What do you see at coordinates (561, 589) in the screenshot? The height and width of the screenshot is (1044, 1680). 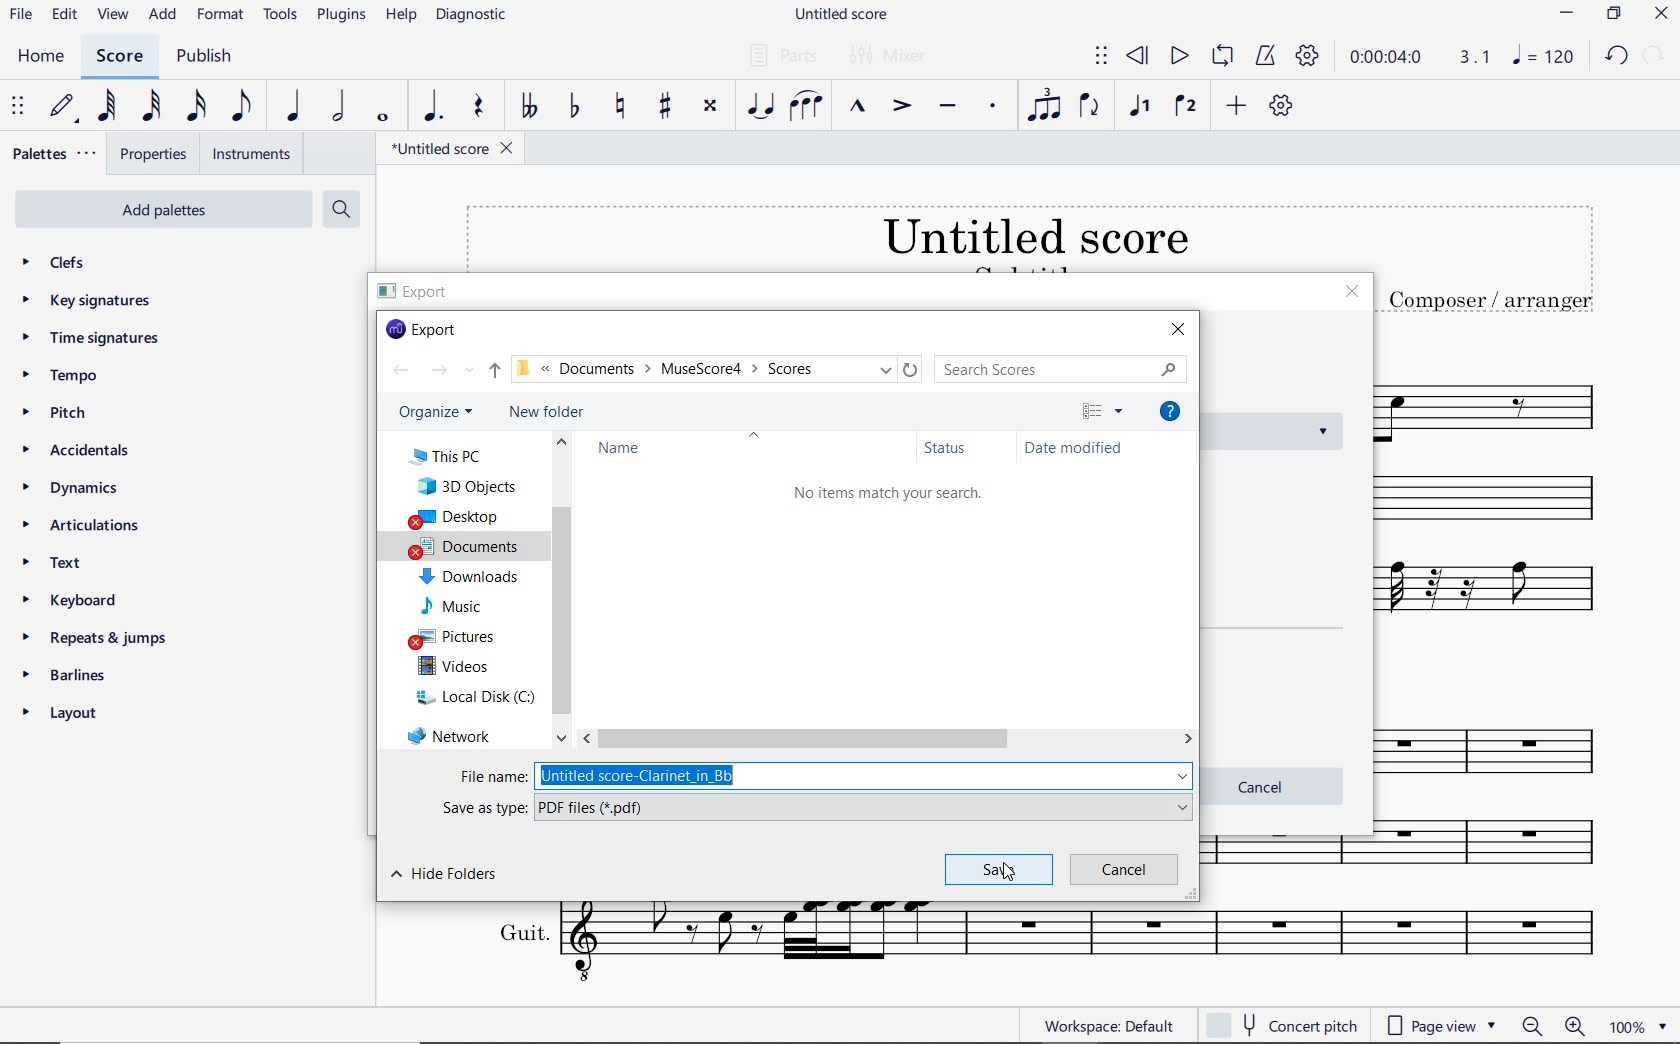 I see `SCROLLBAR` at bounding box center [561, 589].